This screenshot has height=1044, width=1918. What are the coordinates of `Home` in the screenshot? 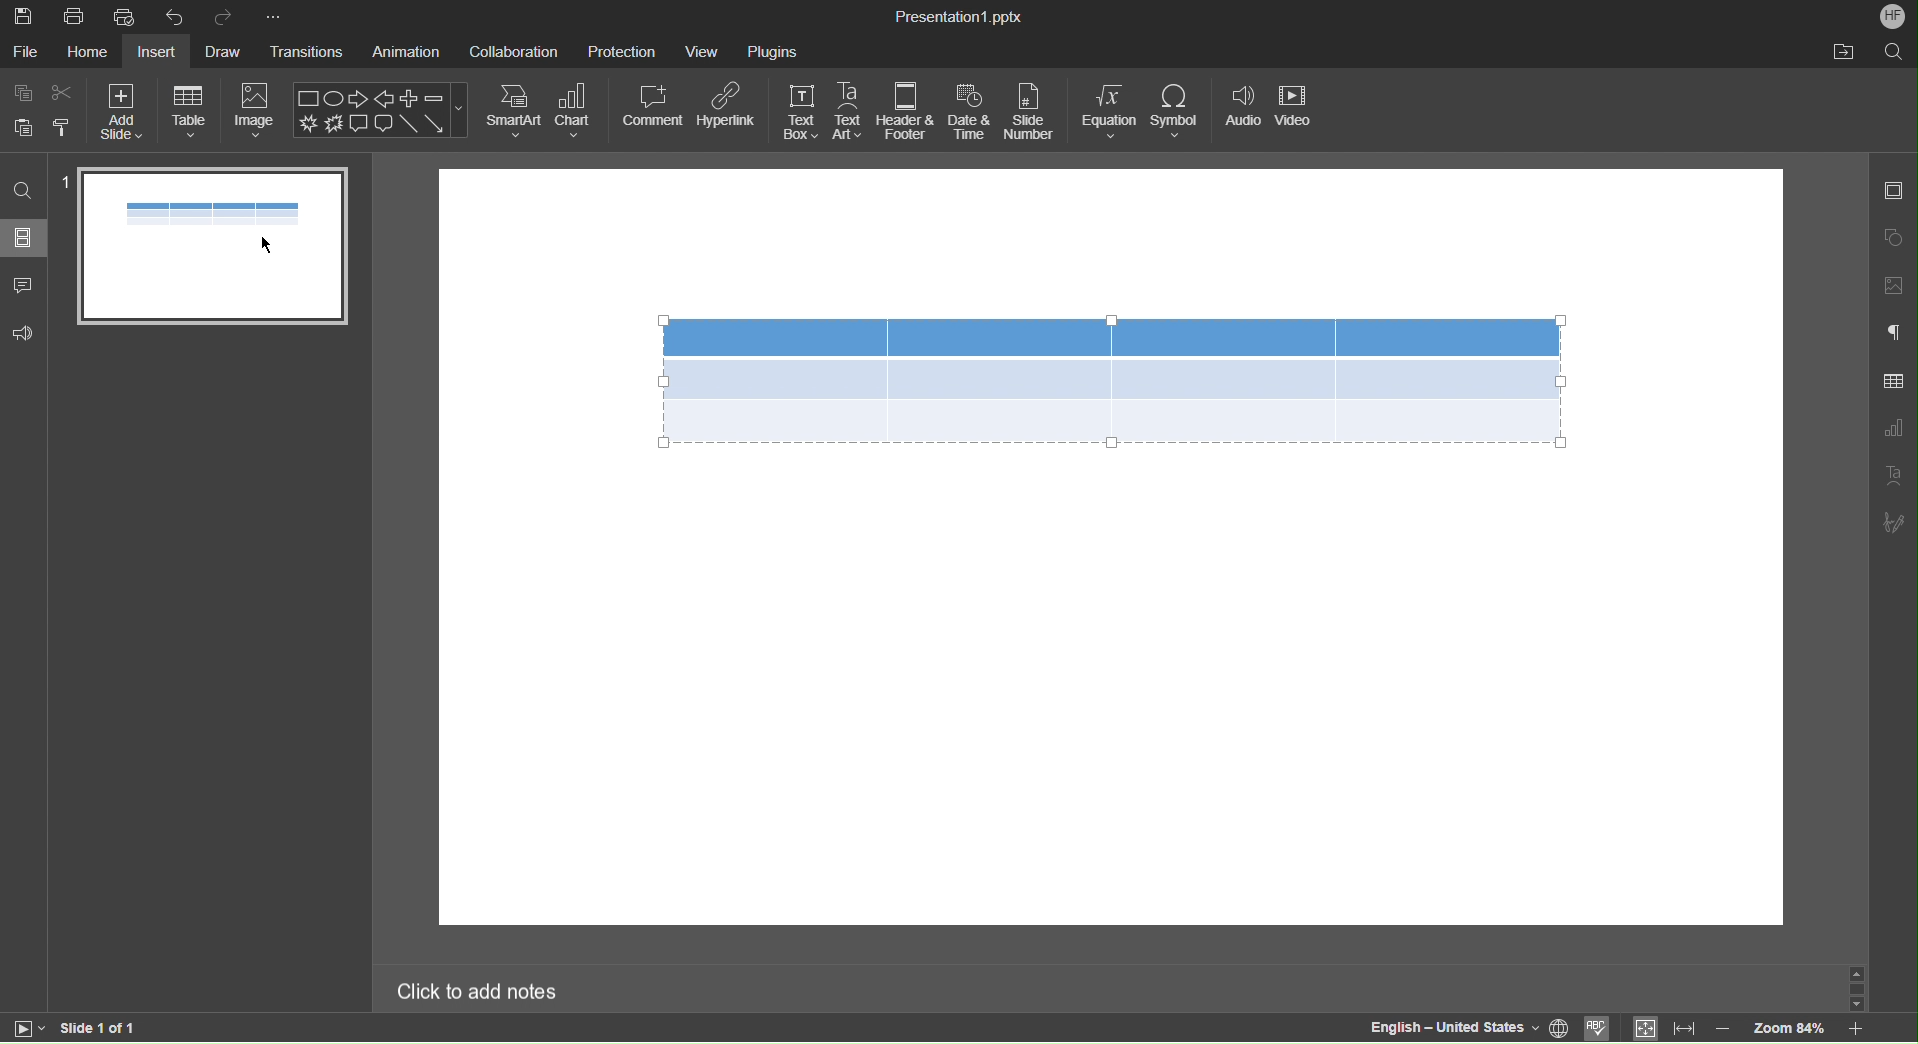 It's located at (91, 54).